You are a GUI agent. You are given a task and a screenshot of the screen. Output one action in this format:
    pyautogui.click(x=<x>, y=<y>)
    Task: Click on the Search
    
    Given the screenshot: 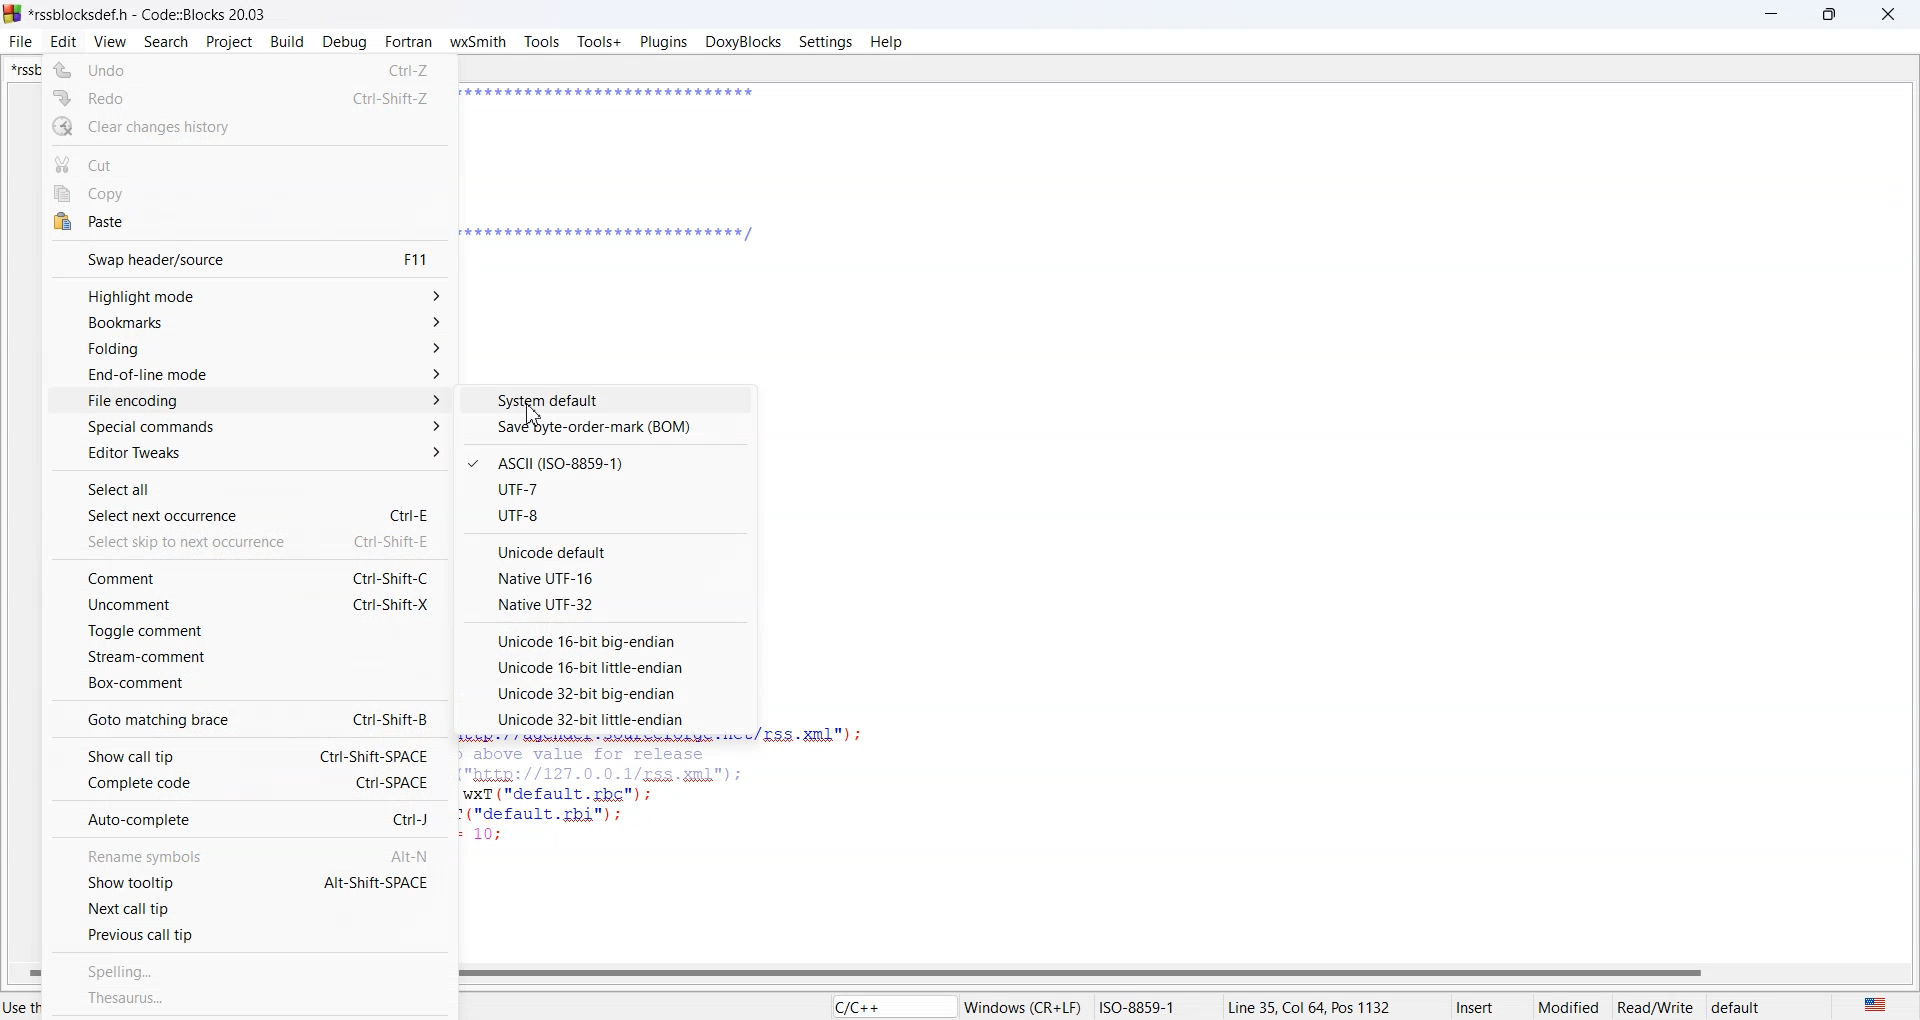 What is the action you would take?
    pyautogui.click(x=166, y=43)
    